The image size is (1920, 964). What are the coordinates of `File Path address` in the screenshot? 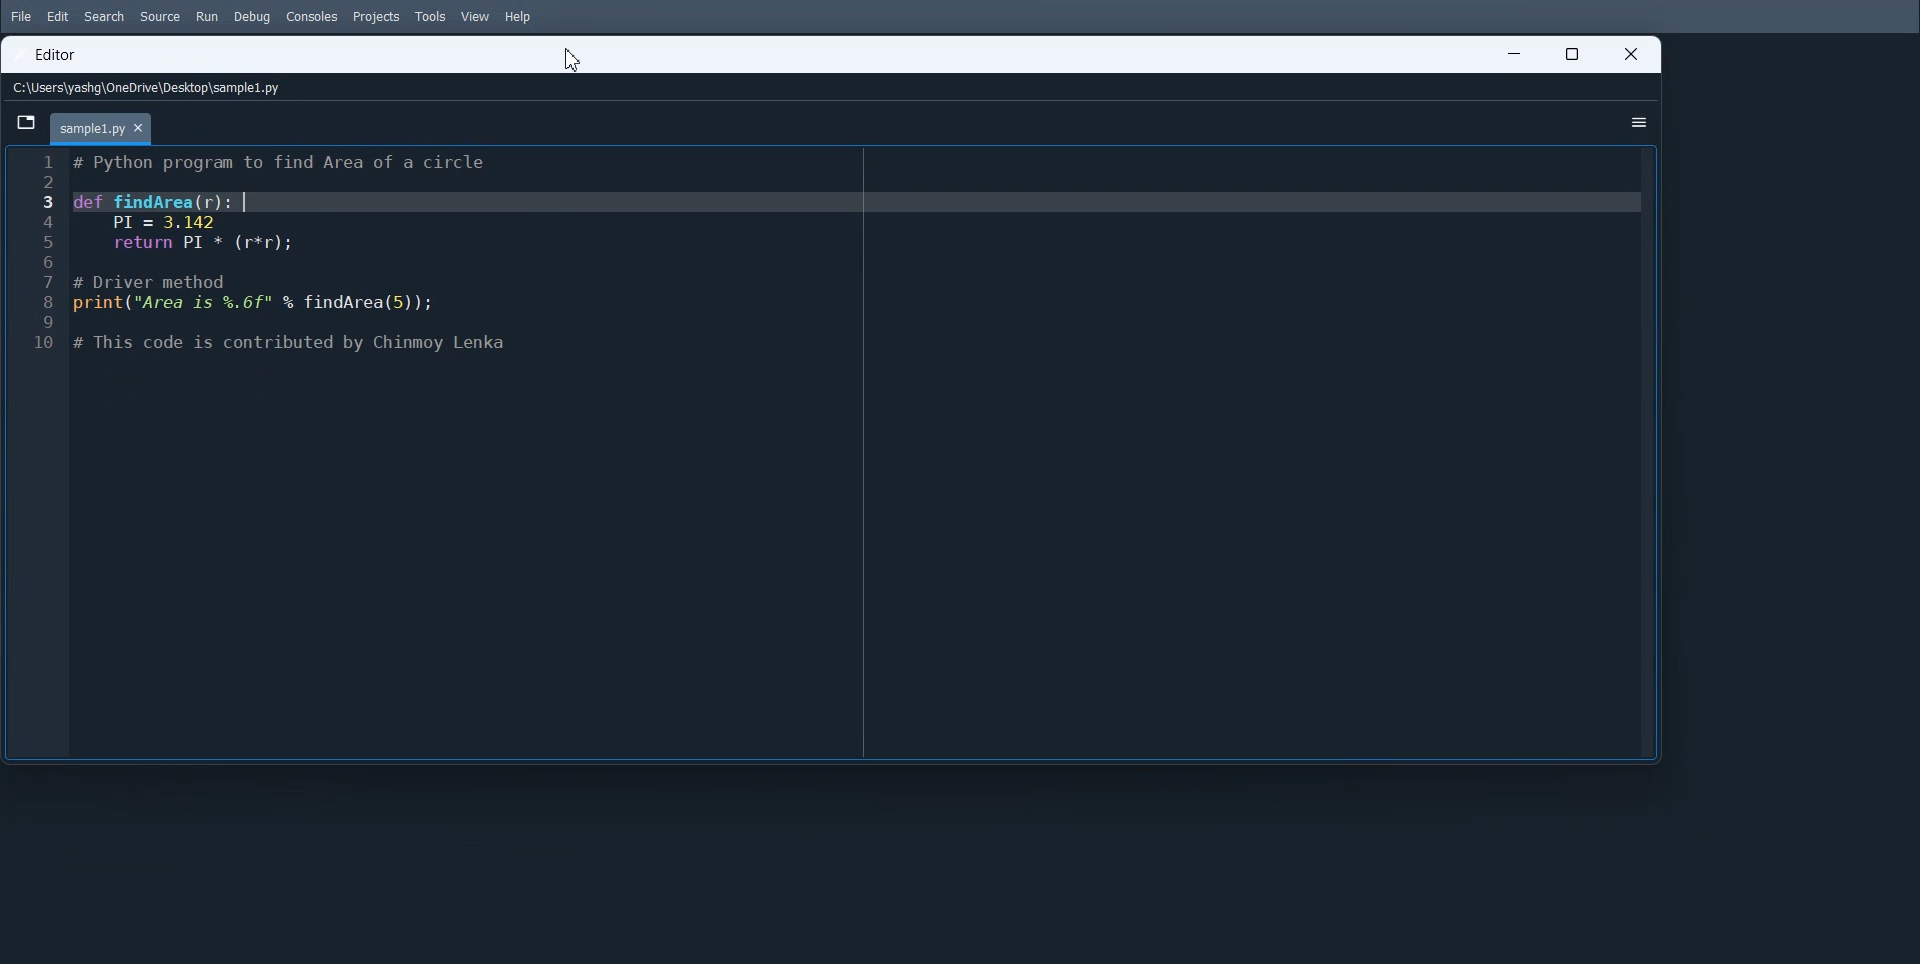 It's located at (149, 86).